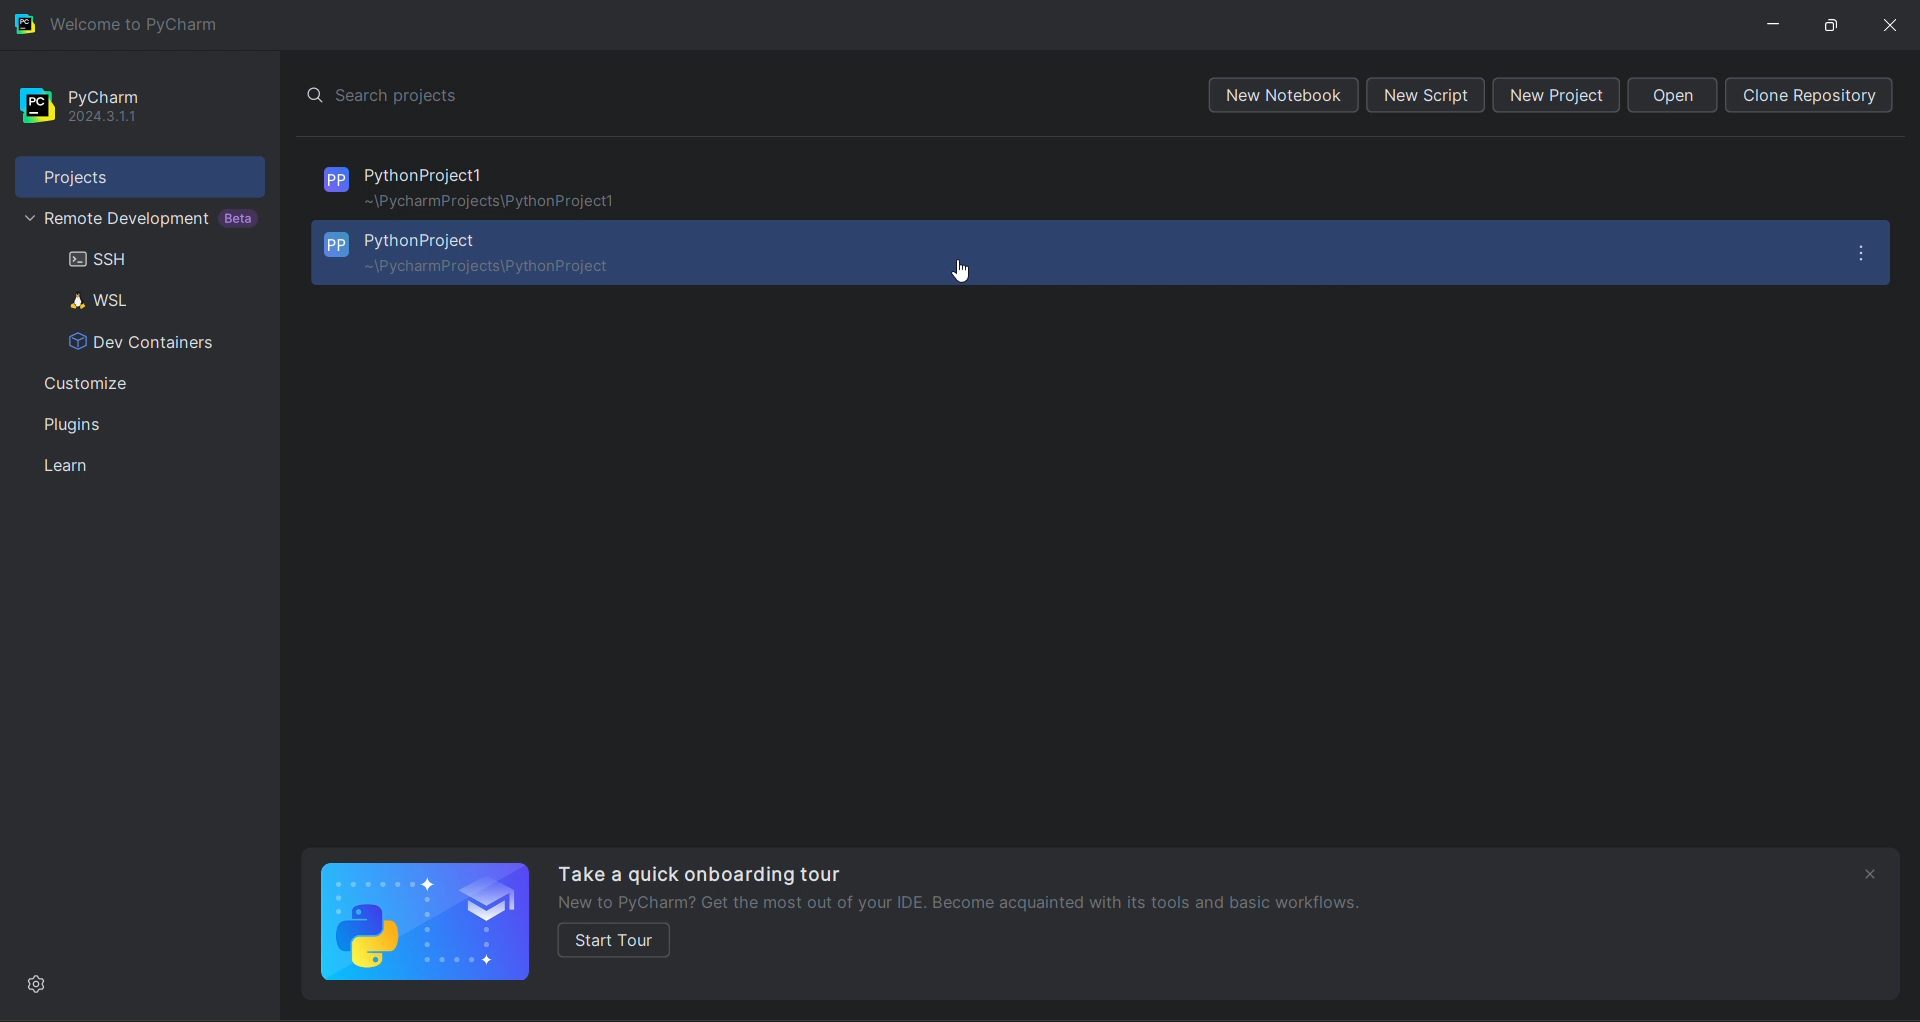 This screenshot has height=1022, width=1920. What do you see at coordinates (1892, 22) in the screenshot?
I see `close` at bounding box center [1892, 22].